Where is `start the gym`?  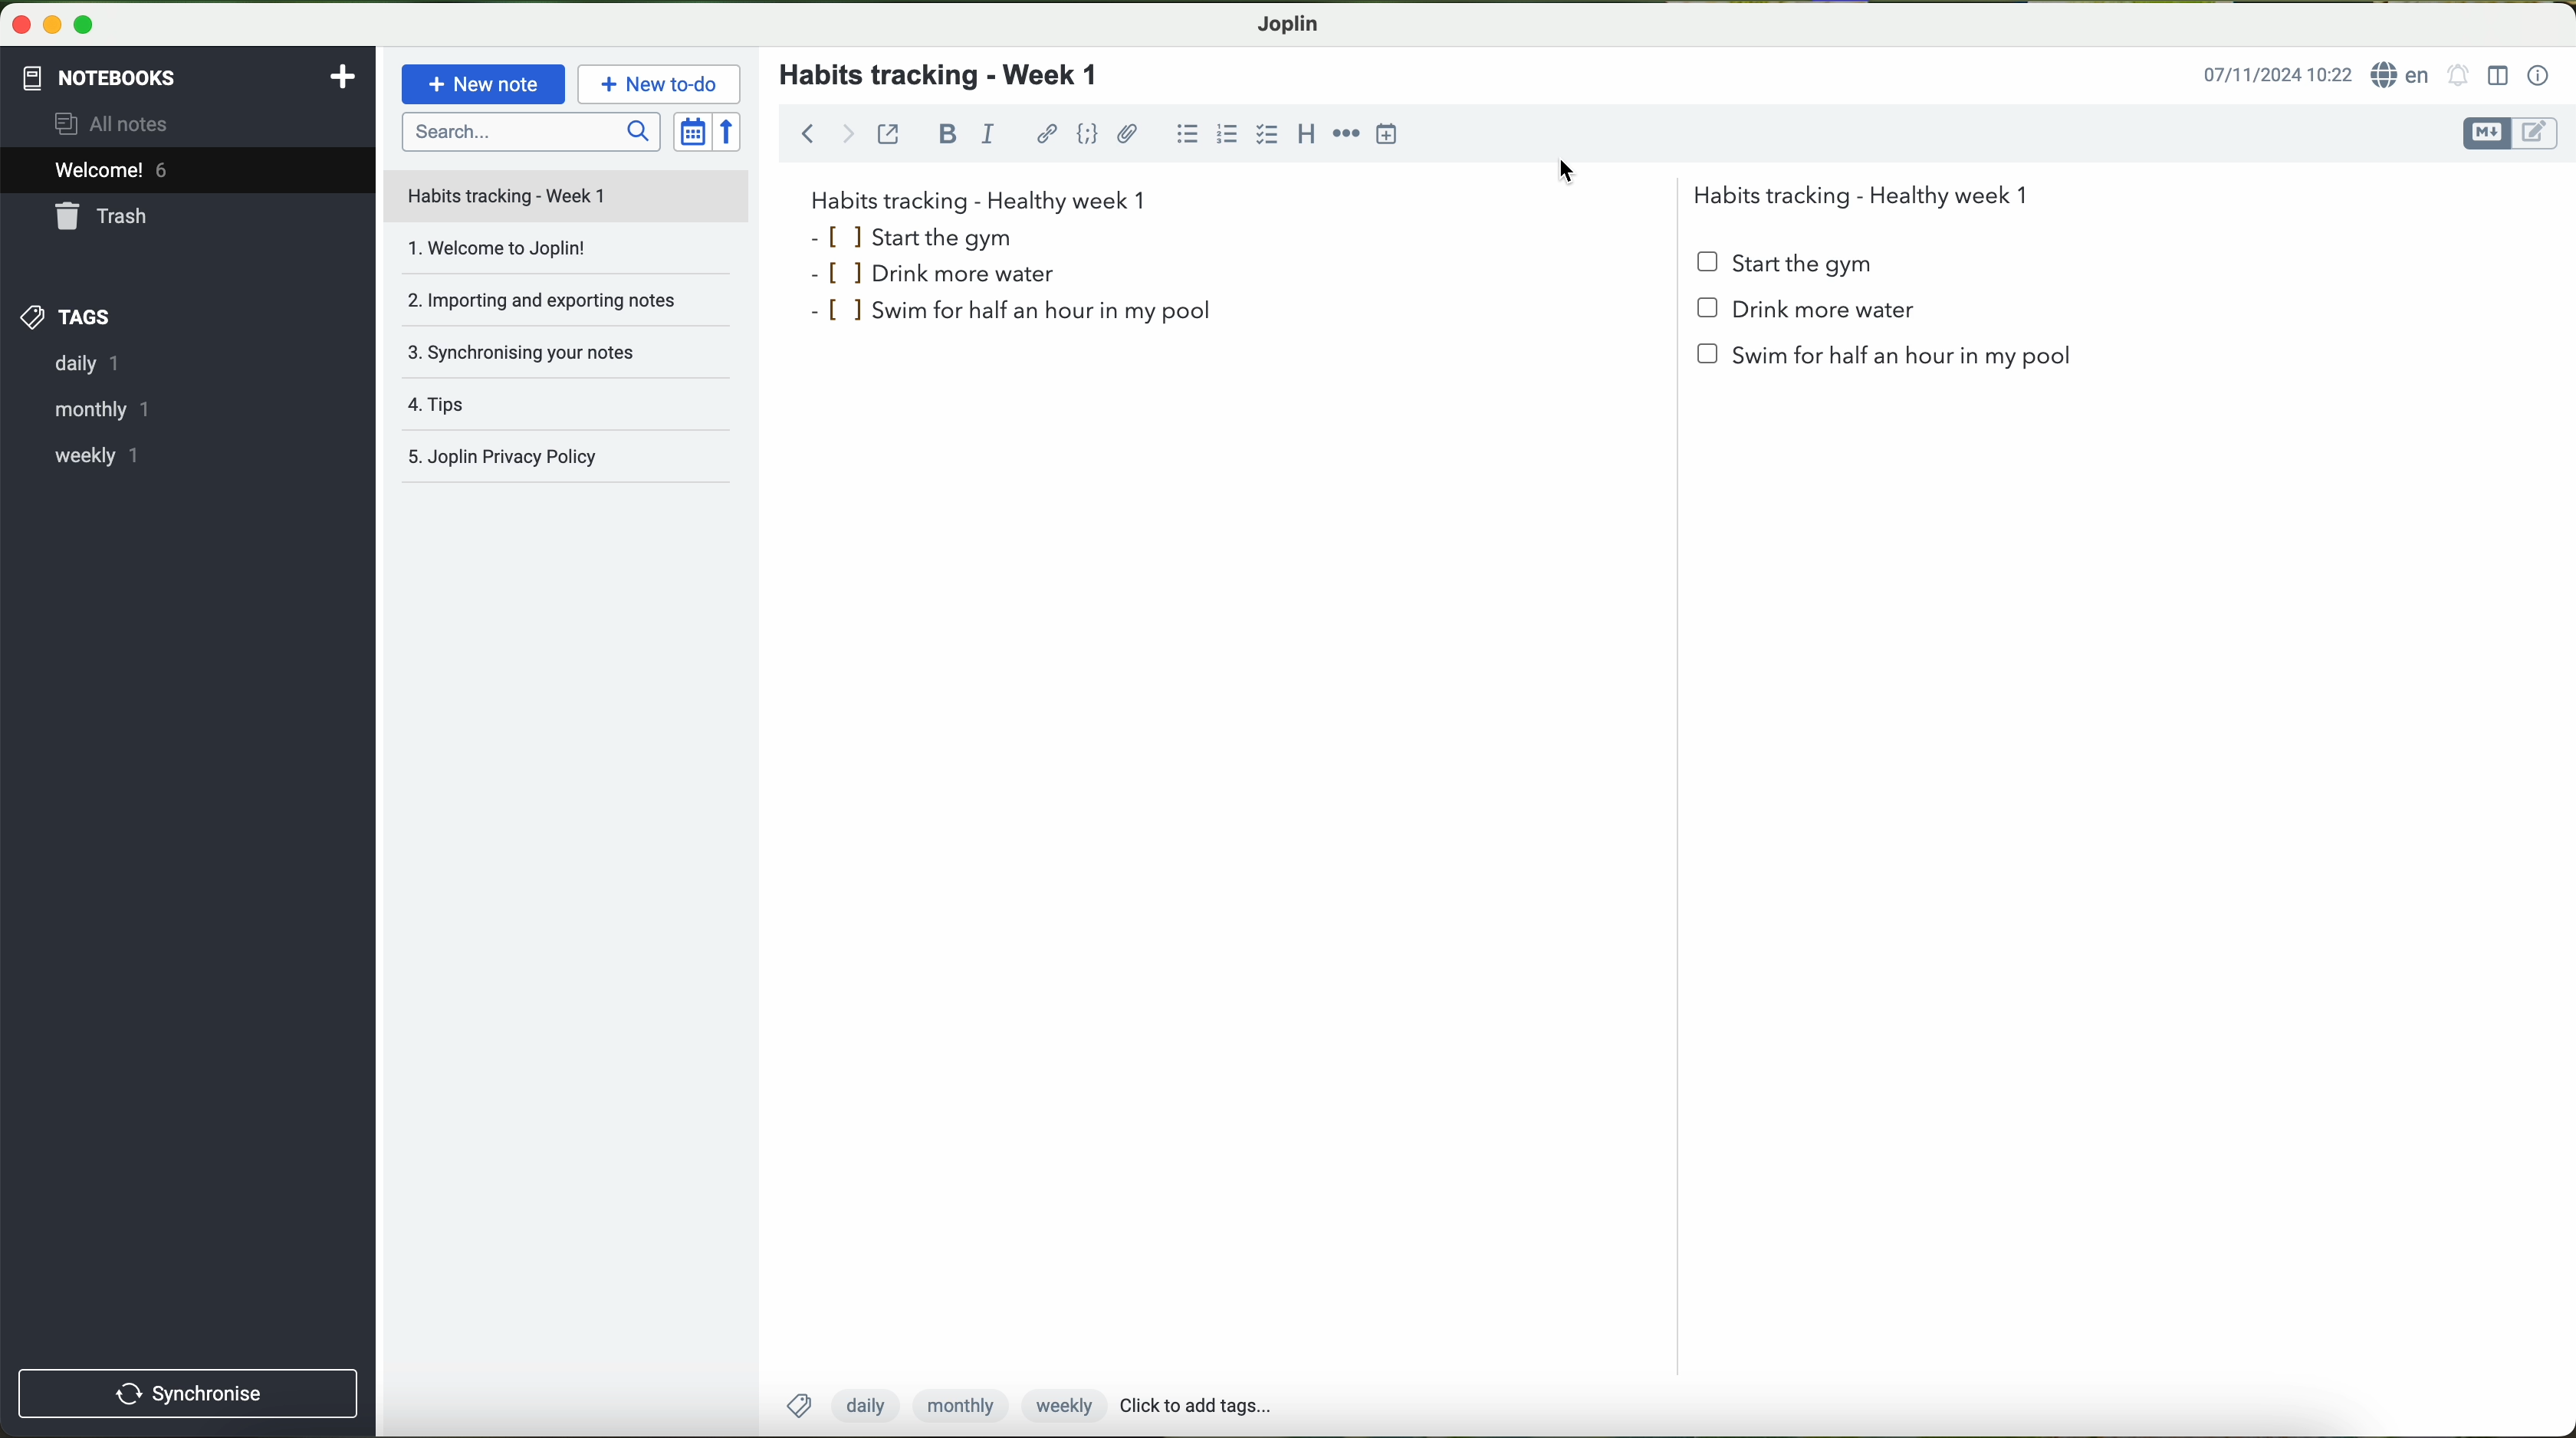 start the gym is located at coordinates (1787, 264).